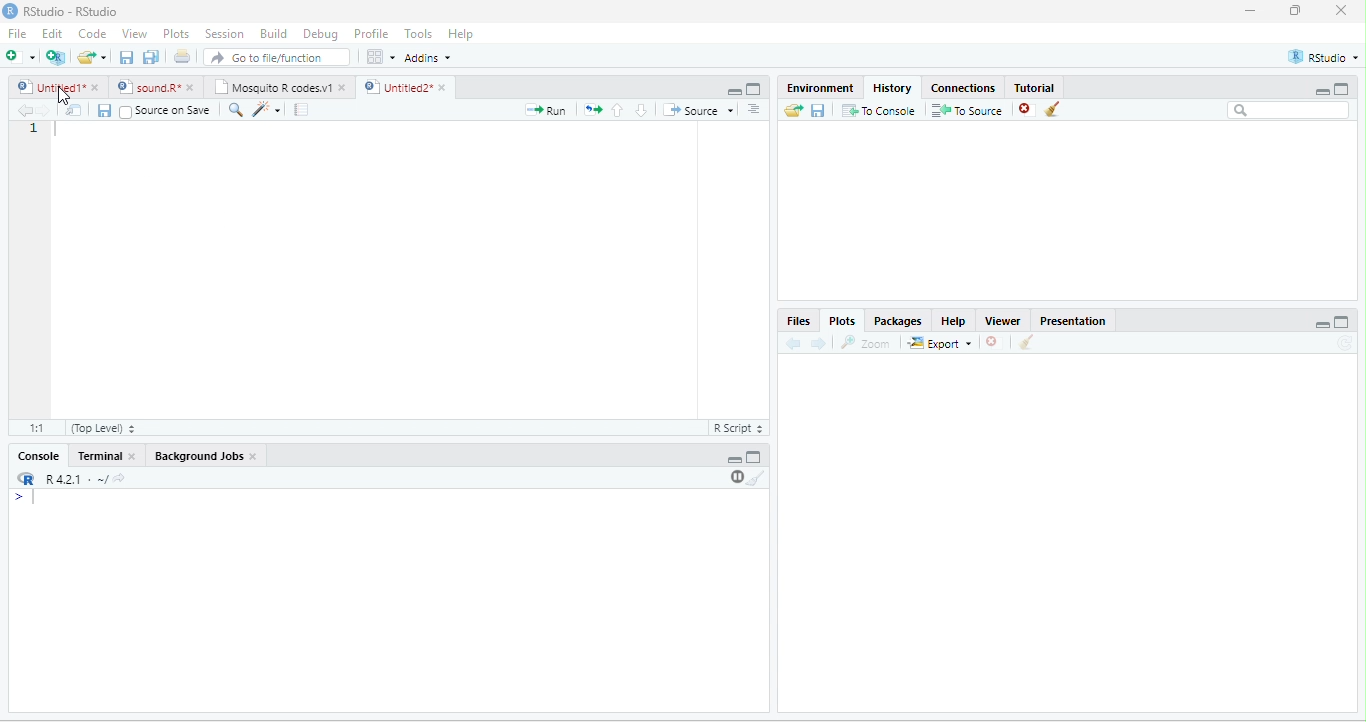 The height and width of the screenshot is (722, 1366). What do you see at coordinates (34, 129) in the screenshot?
I see `1` at bounding box center [34, 129].